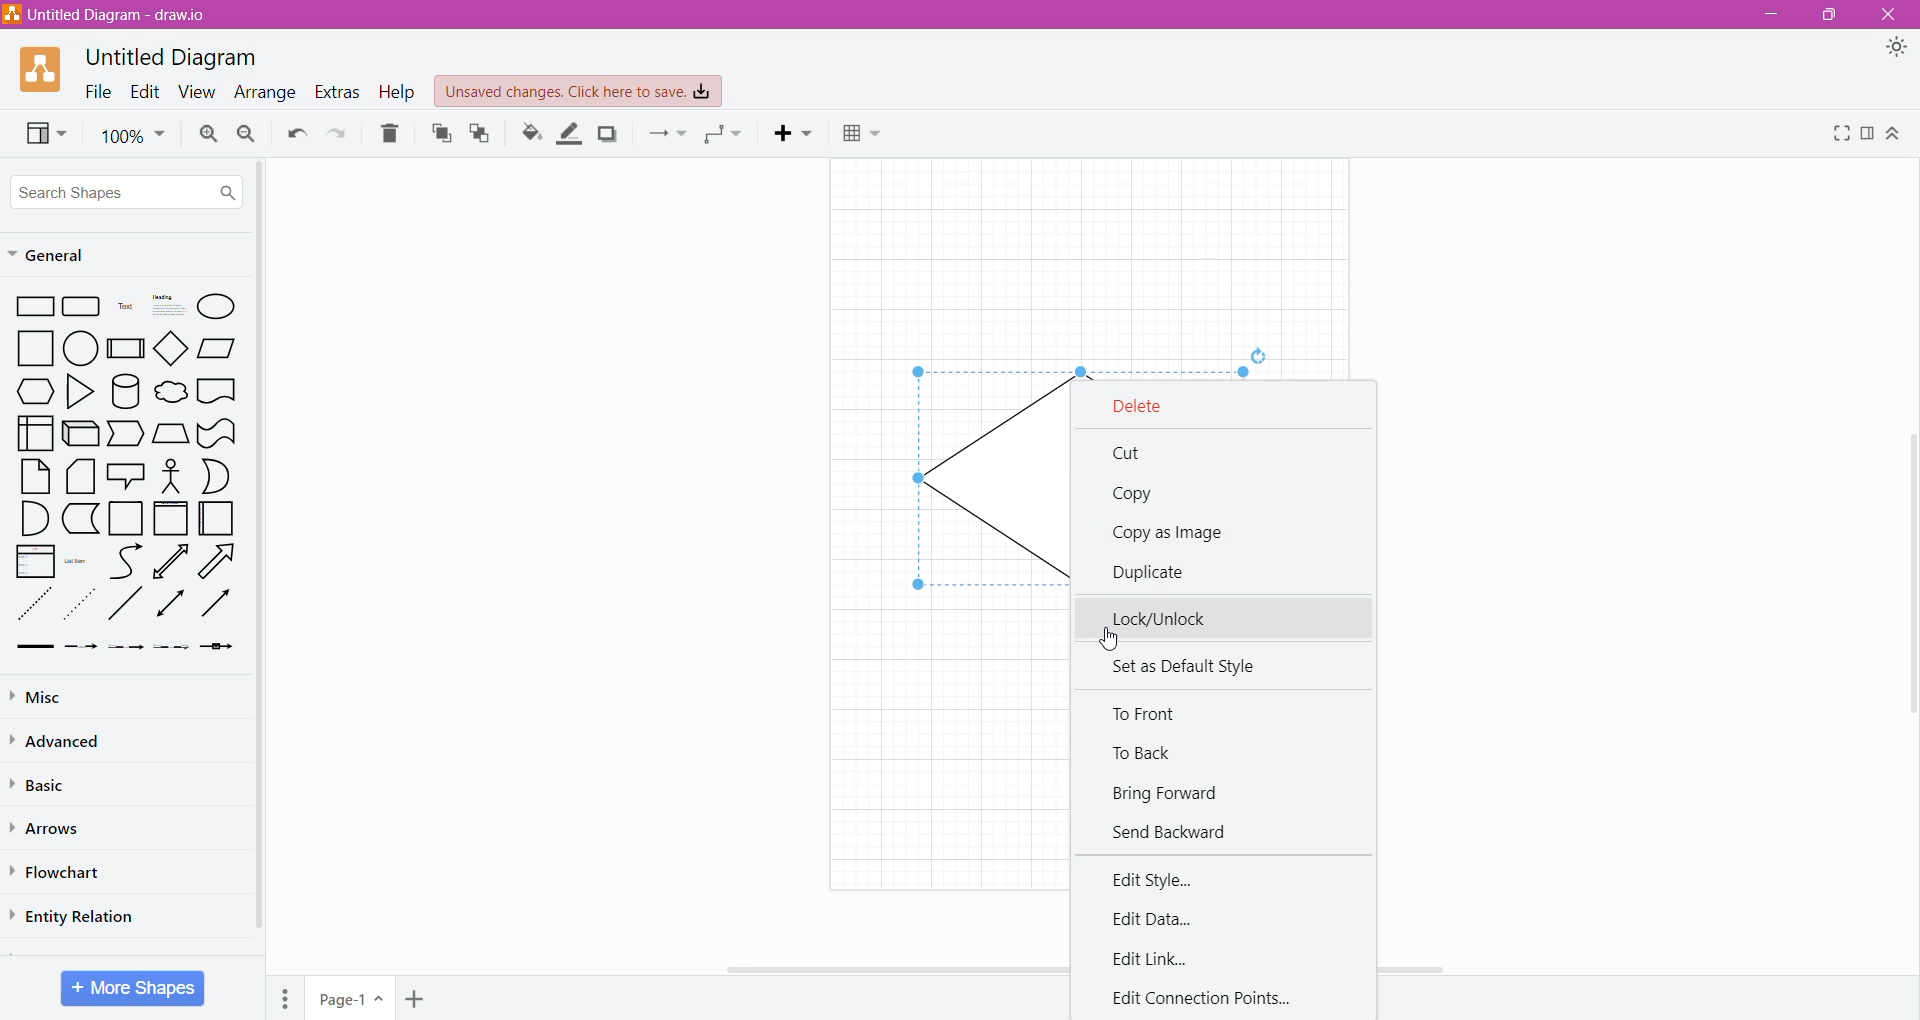  Describe the element at coordinates (108, 16) in the screenshot. I see `Application Name` at that location.